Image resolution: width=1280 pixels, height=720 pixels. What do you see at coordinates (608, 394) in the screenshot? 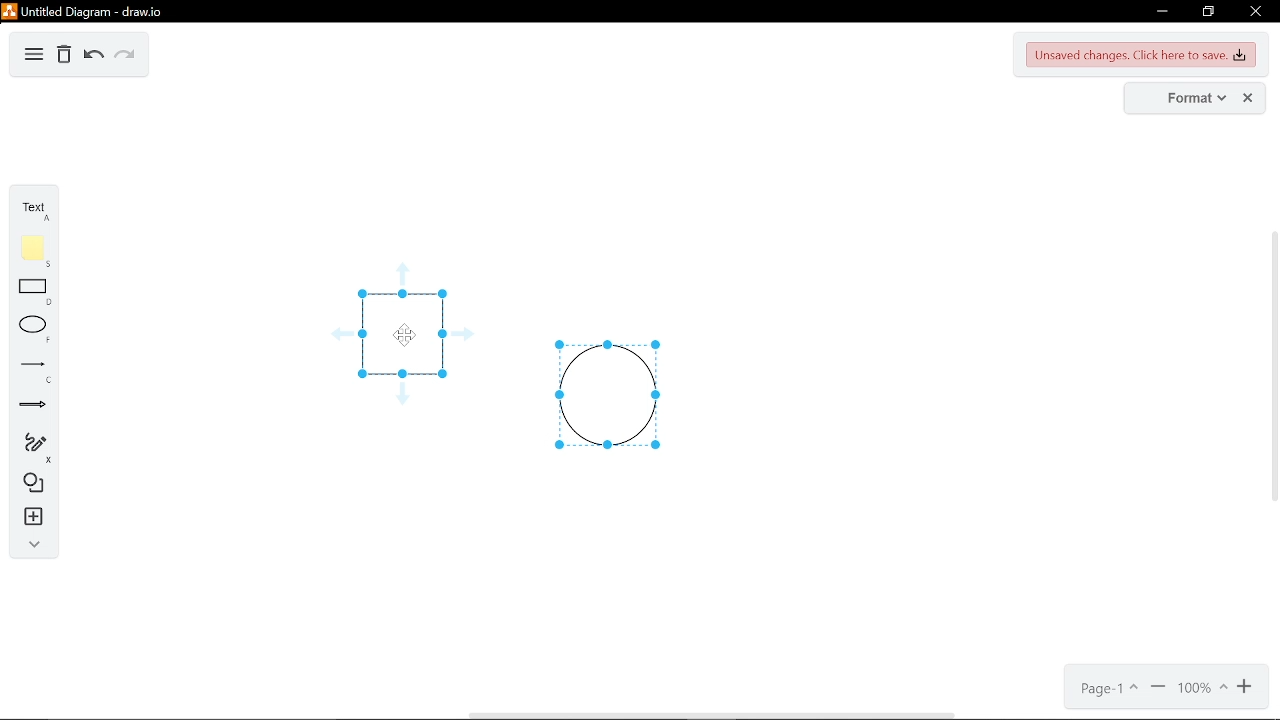
I see `circle selected` at bounding box center [608, 394].